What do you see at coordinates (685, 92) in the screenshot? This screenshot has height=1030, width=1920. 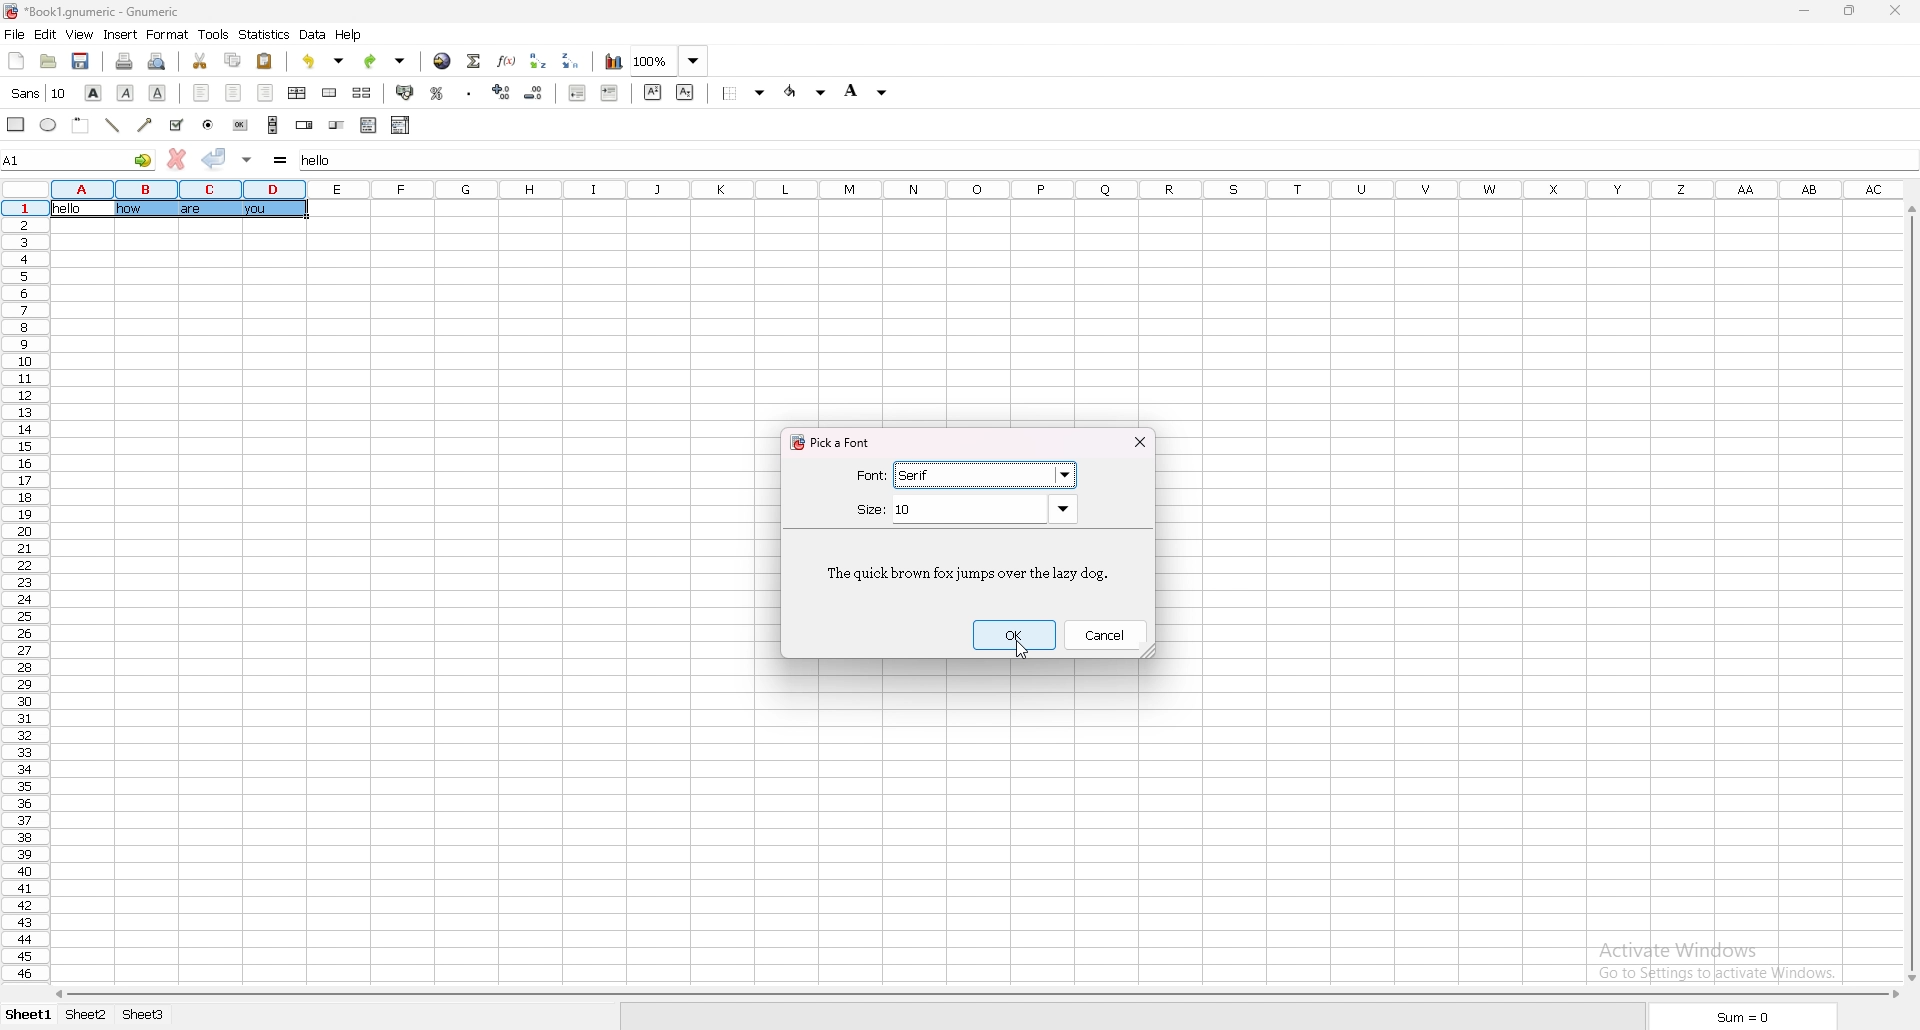 I see `subscript` at bounding box center [685, 92].